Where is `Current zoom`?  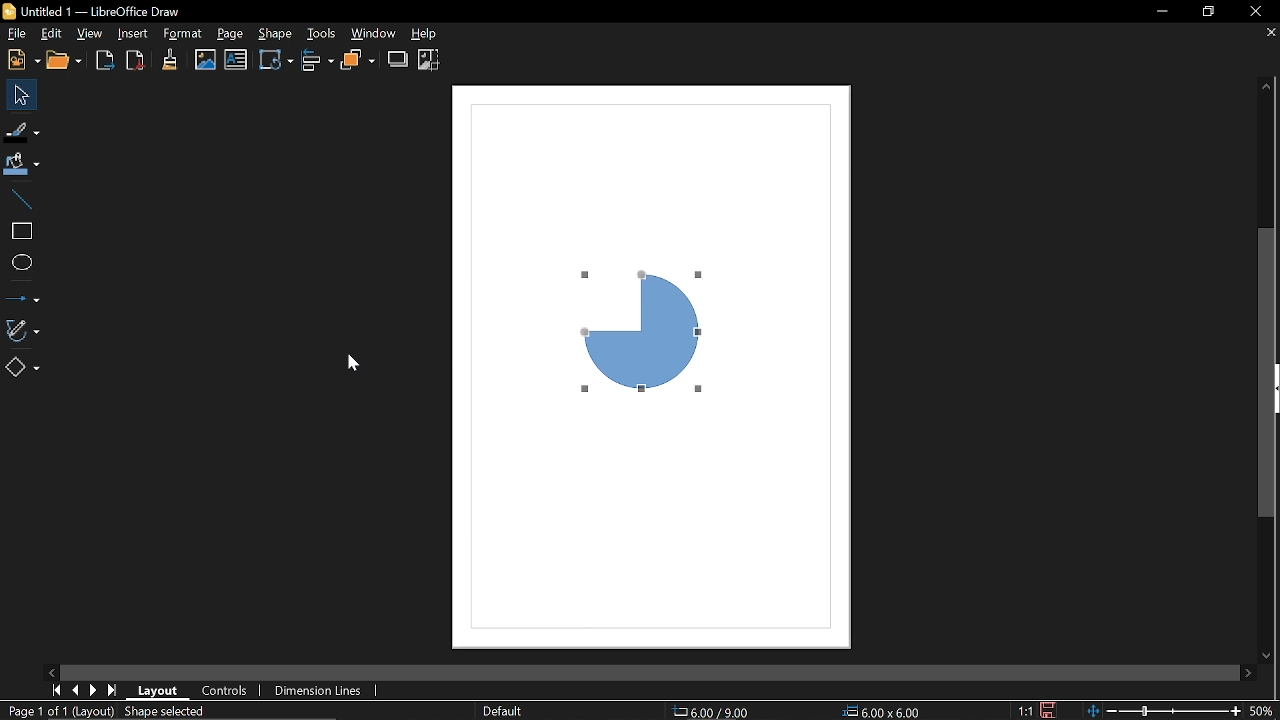
Current zoom is located at coordinates (1264, 710).